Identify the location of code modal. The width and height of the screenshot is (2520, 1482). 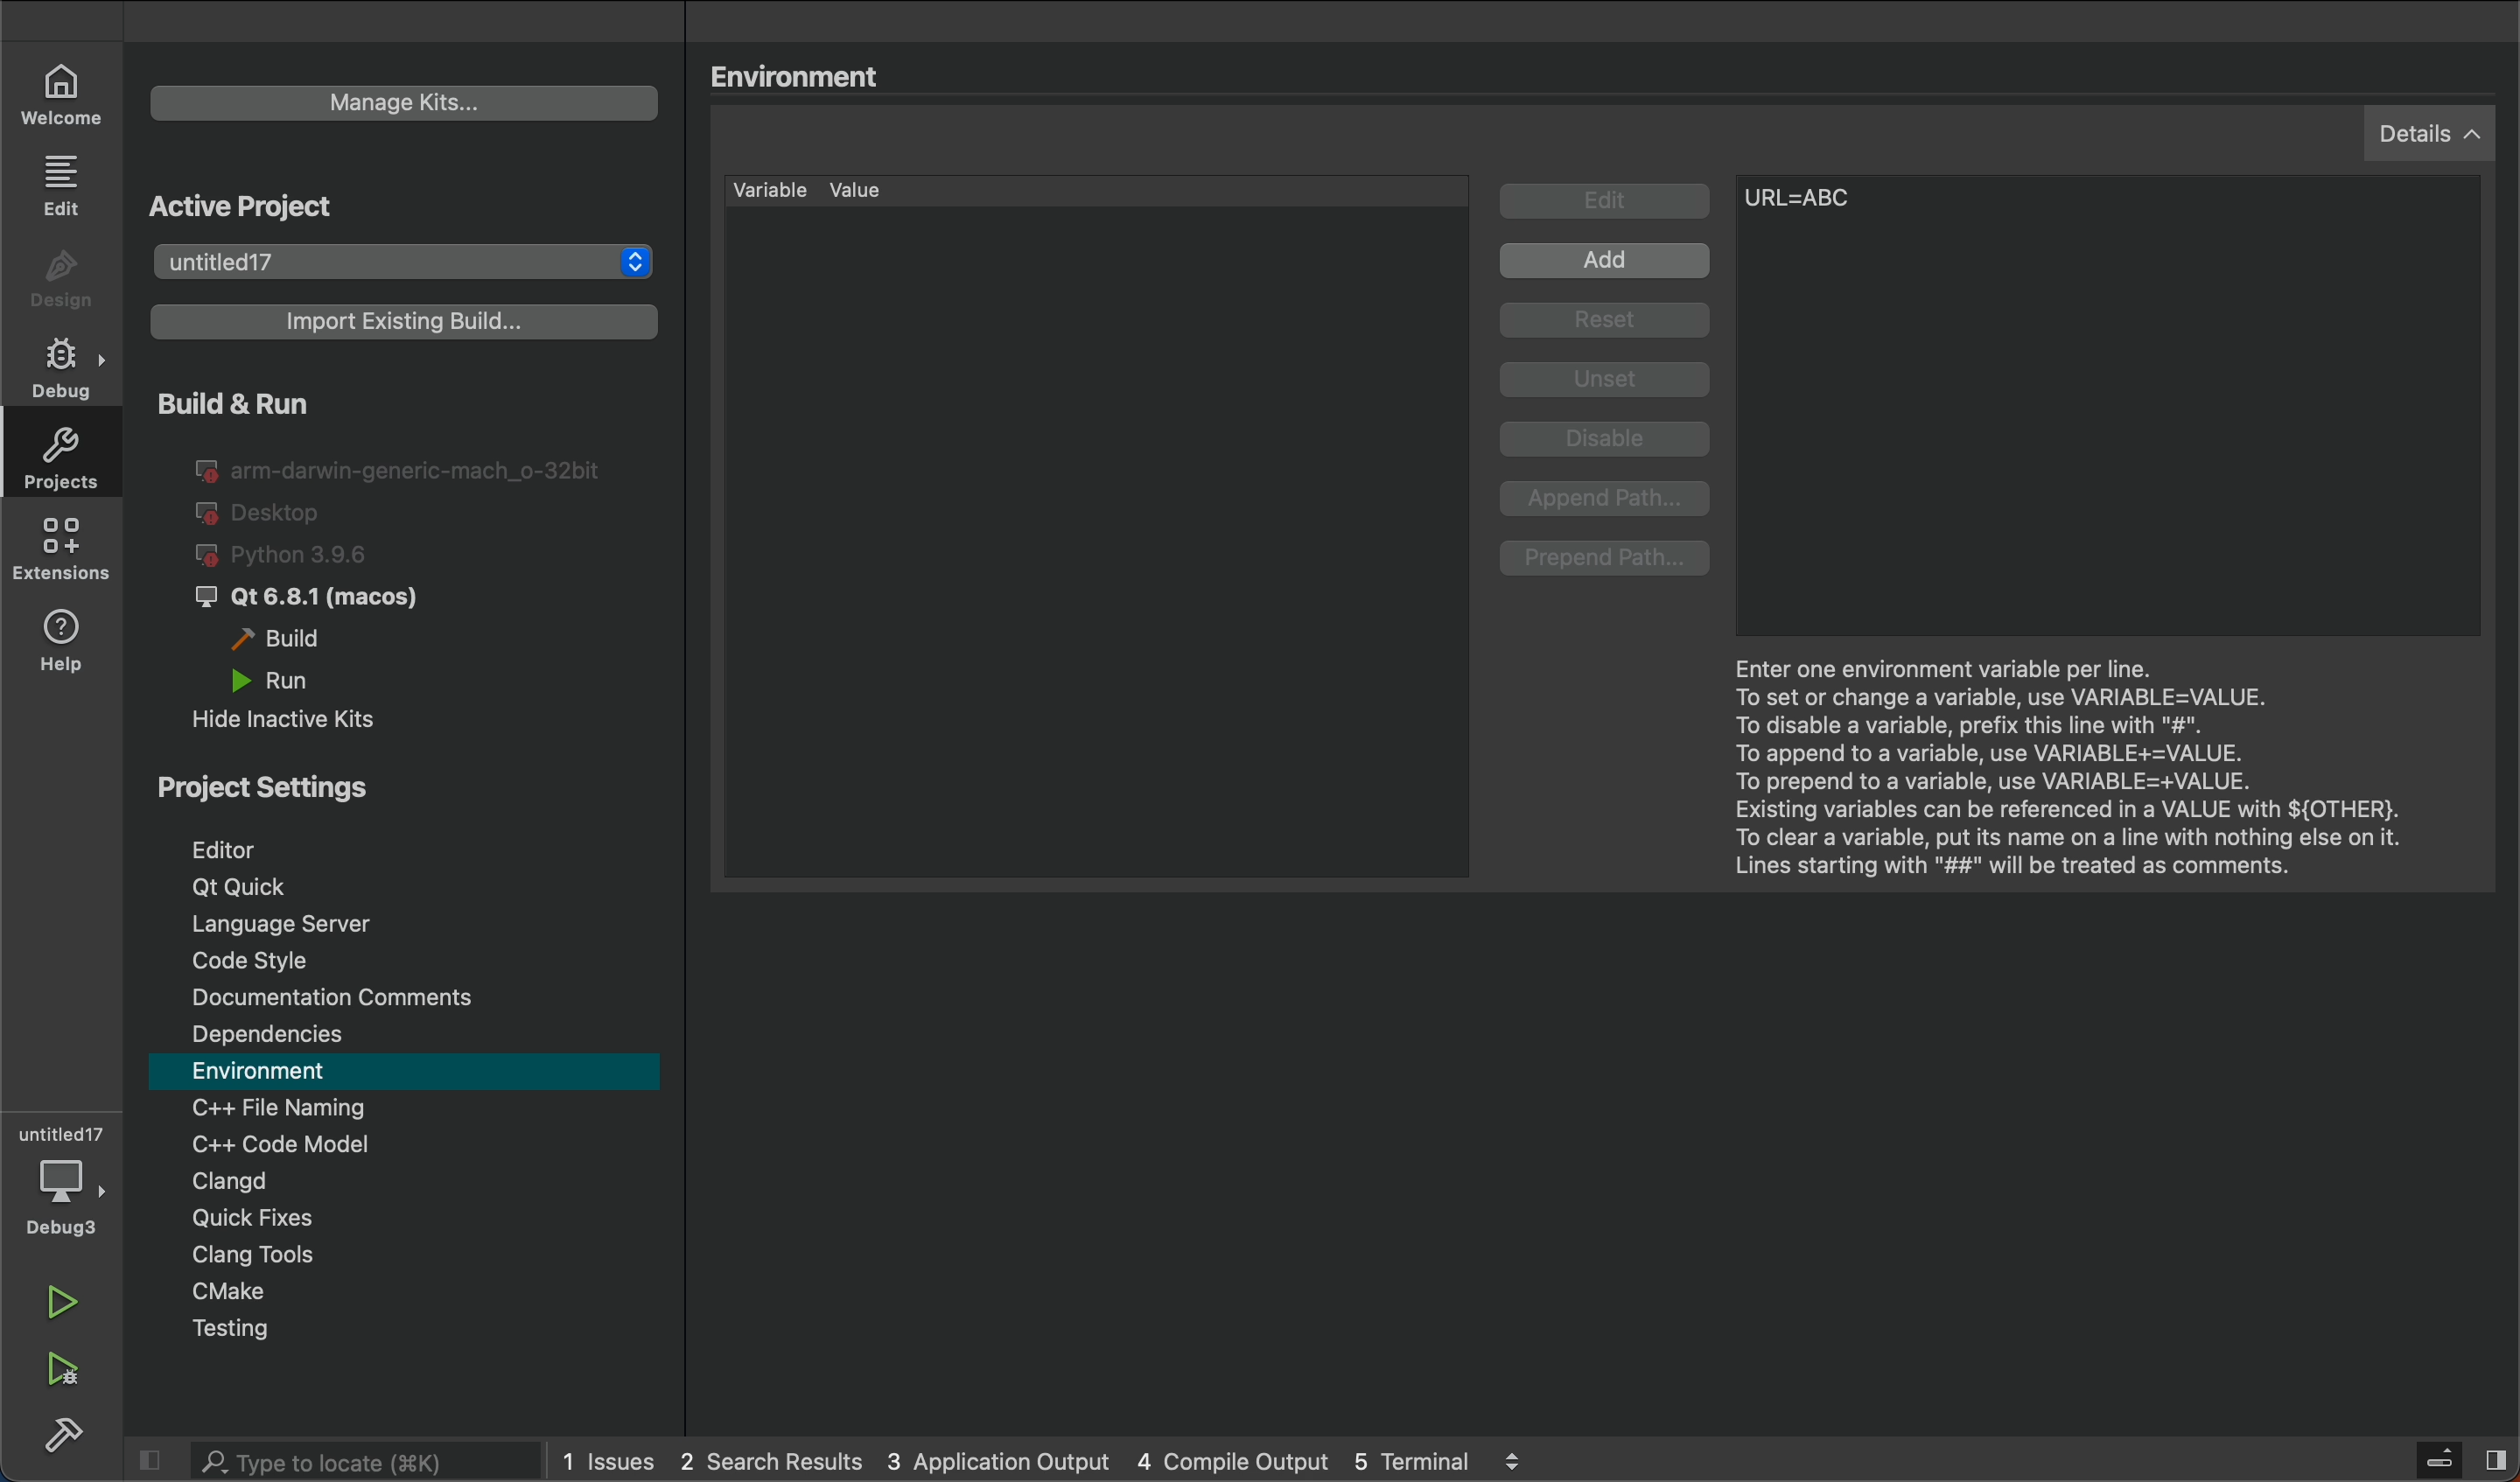
(409, 1143).